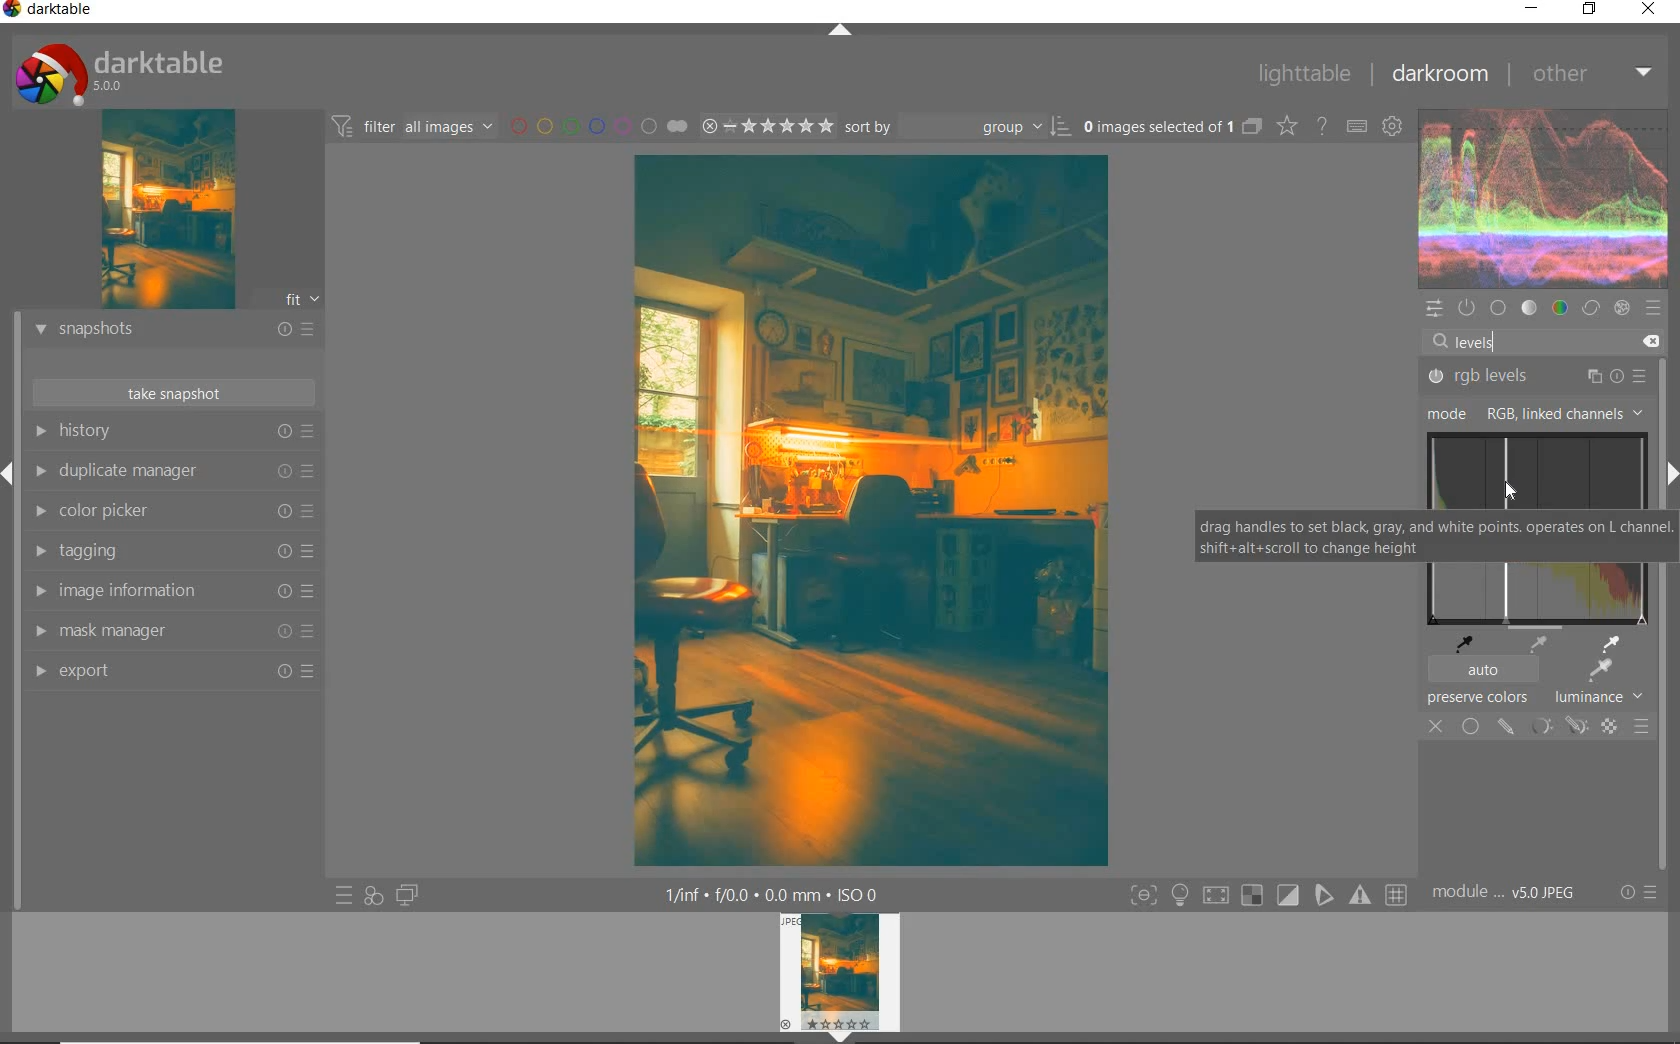  I want to click on pick white point with image, so click(1615, 643).